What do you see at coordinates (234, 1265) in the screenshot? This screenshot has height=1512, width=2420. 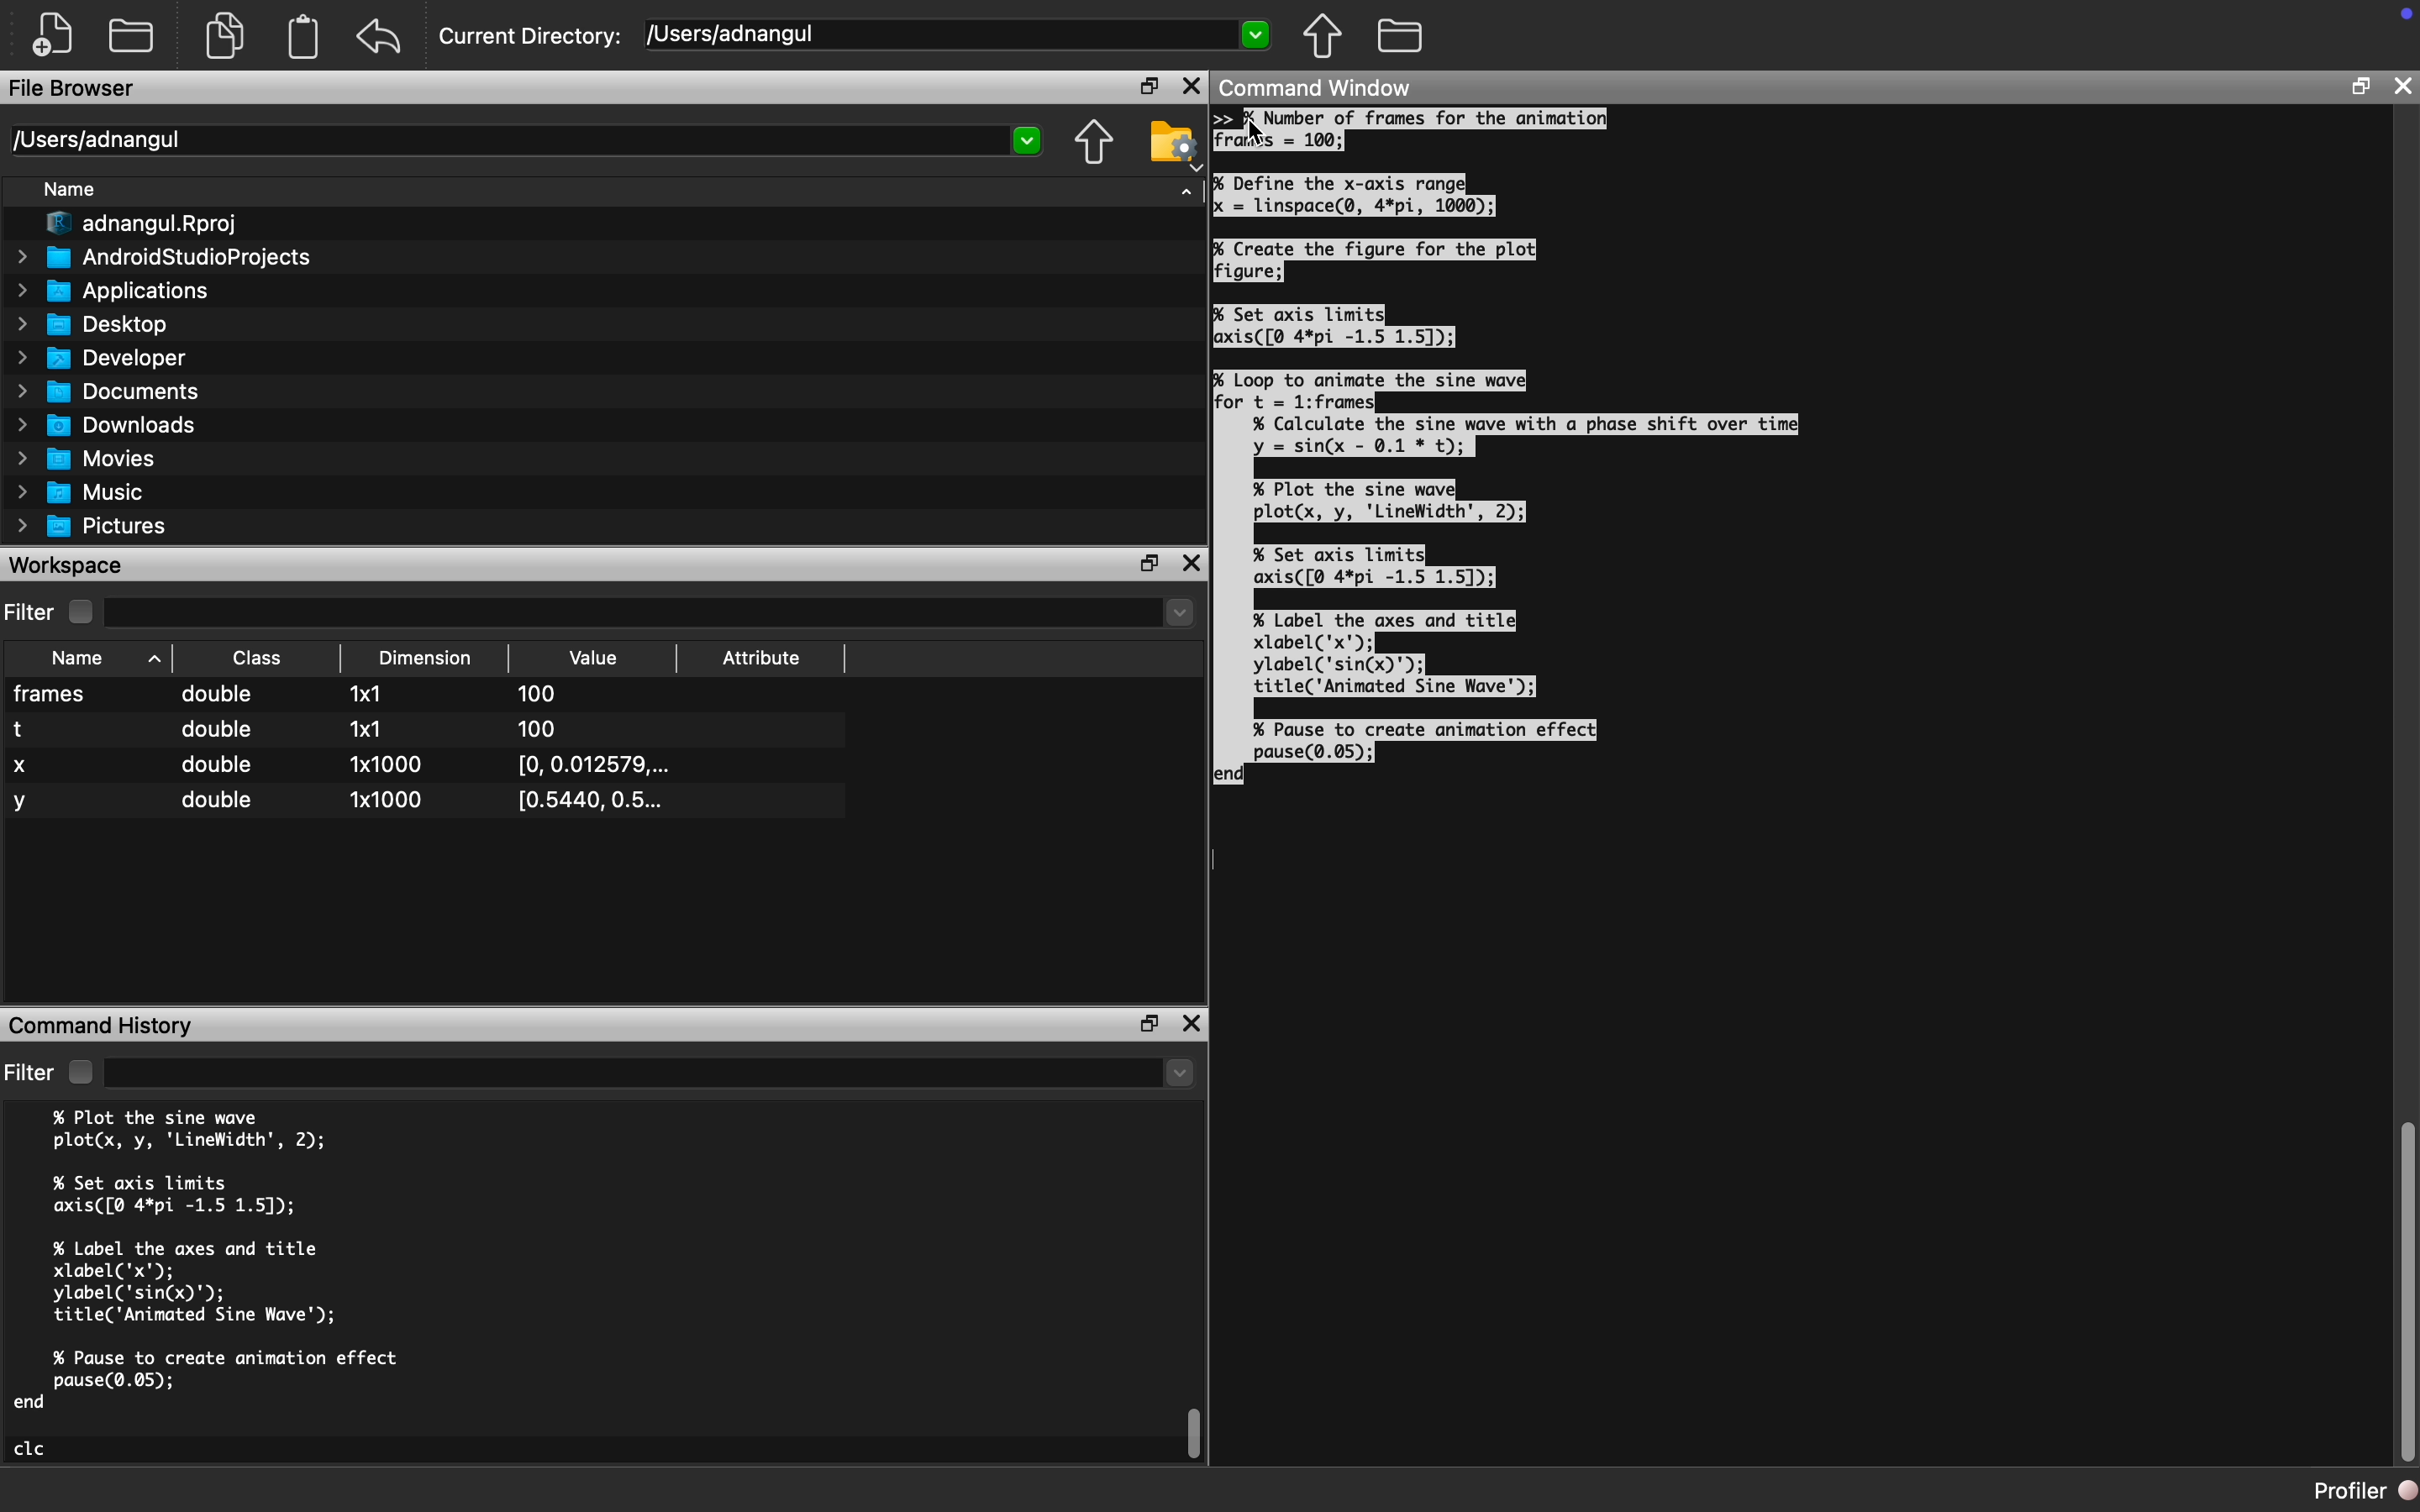 I see `% Plot the sine wave
plot(x, y, 'LineWidth', 2);
% Set axis limits
axis([@ 4*pi -1.5 1.5]);
% Label the axes and title
xlabel('x");
ylabel('sin(x)");
title('Animated Sine Wave');
% Pause to create animation effect
pause(0.05);

end` at bounding box center [234, 1265].